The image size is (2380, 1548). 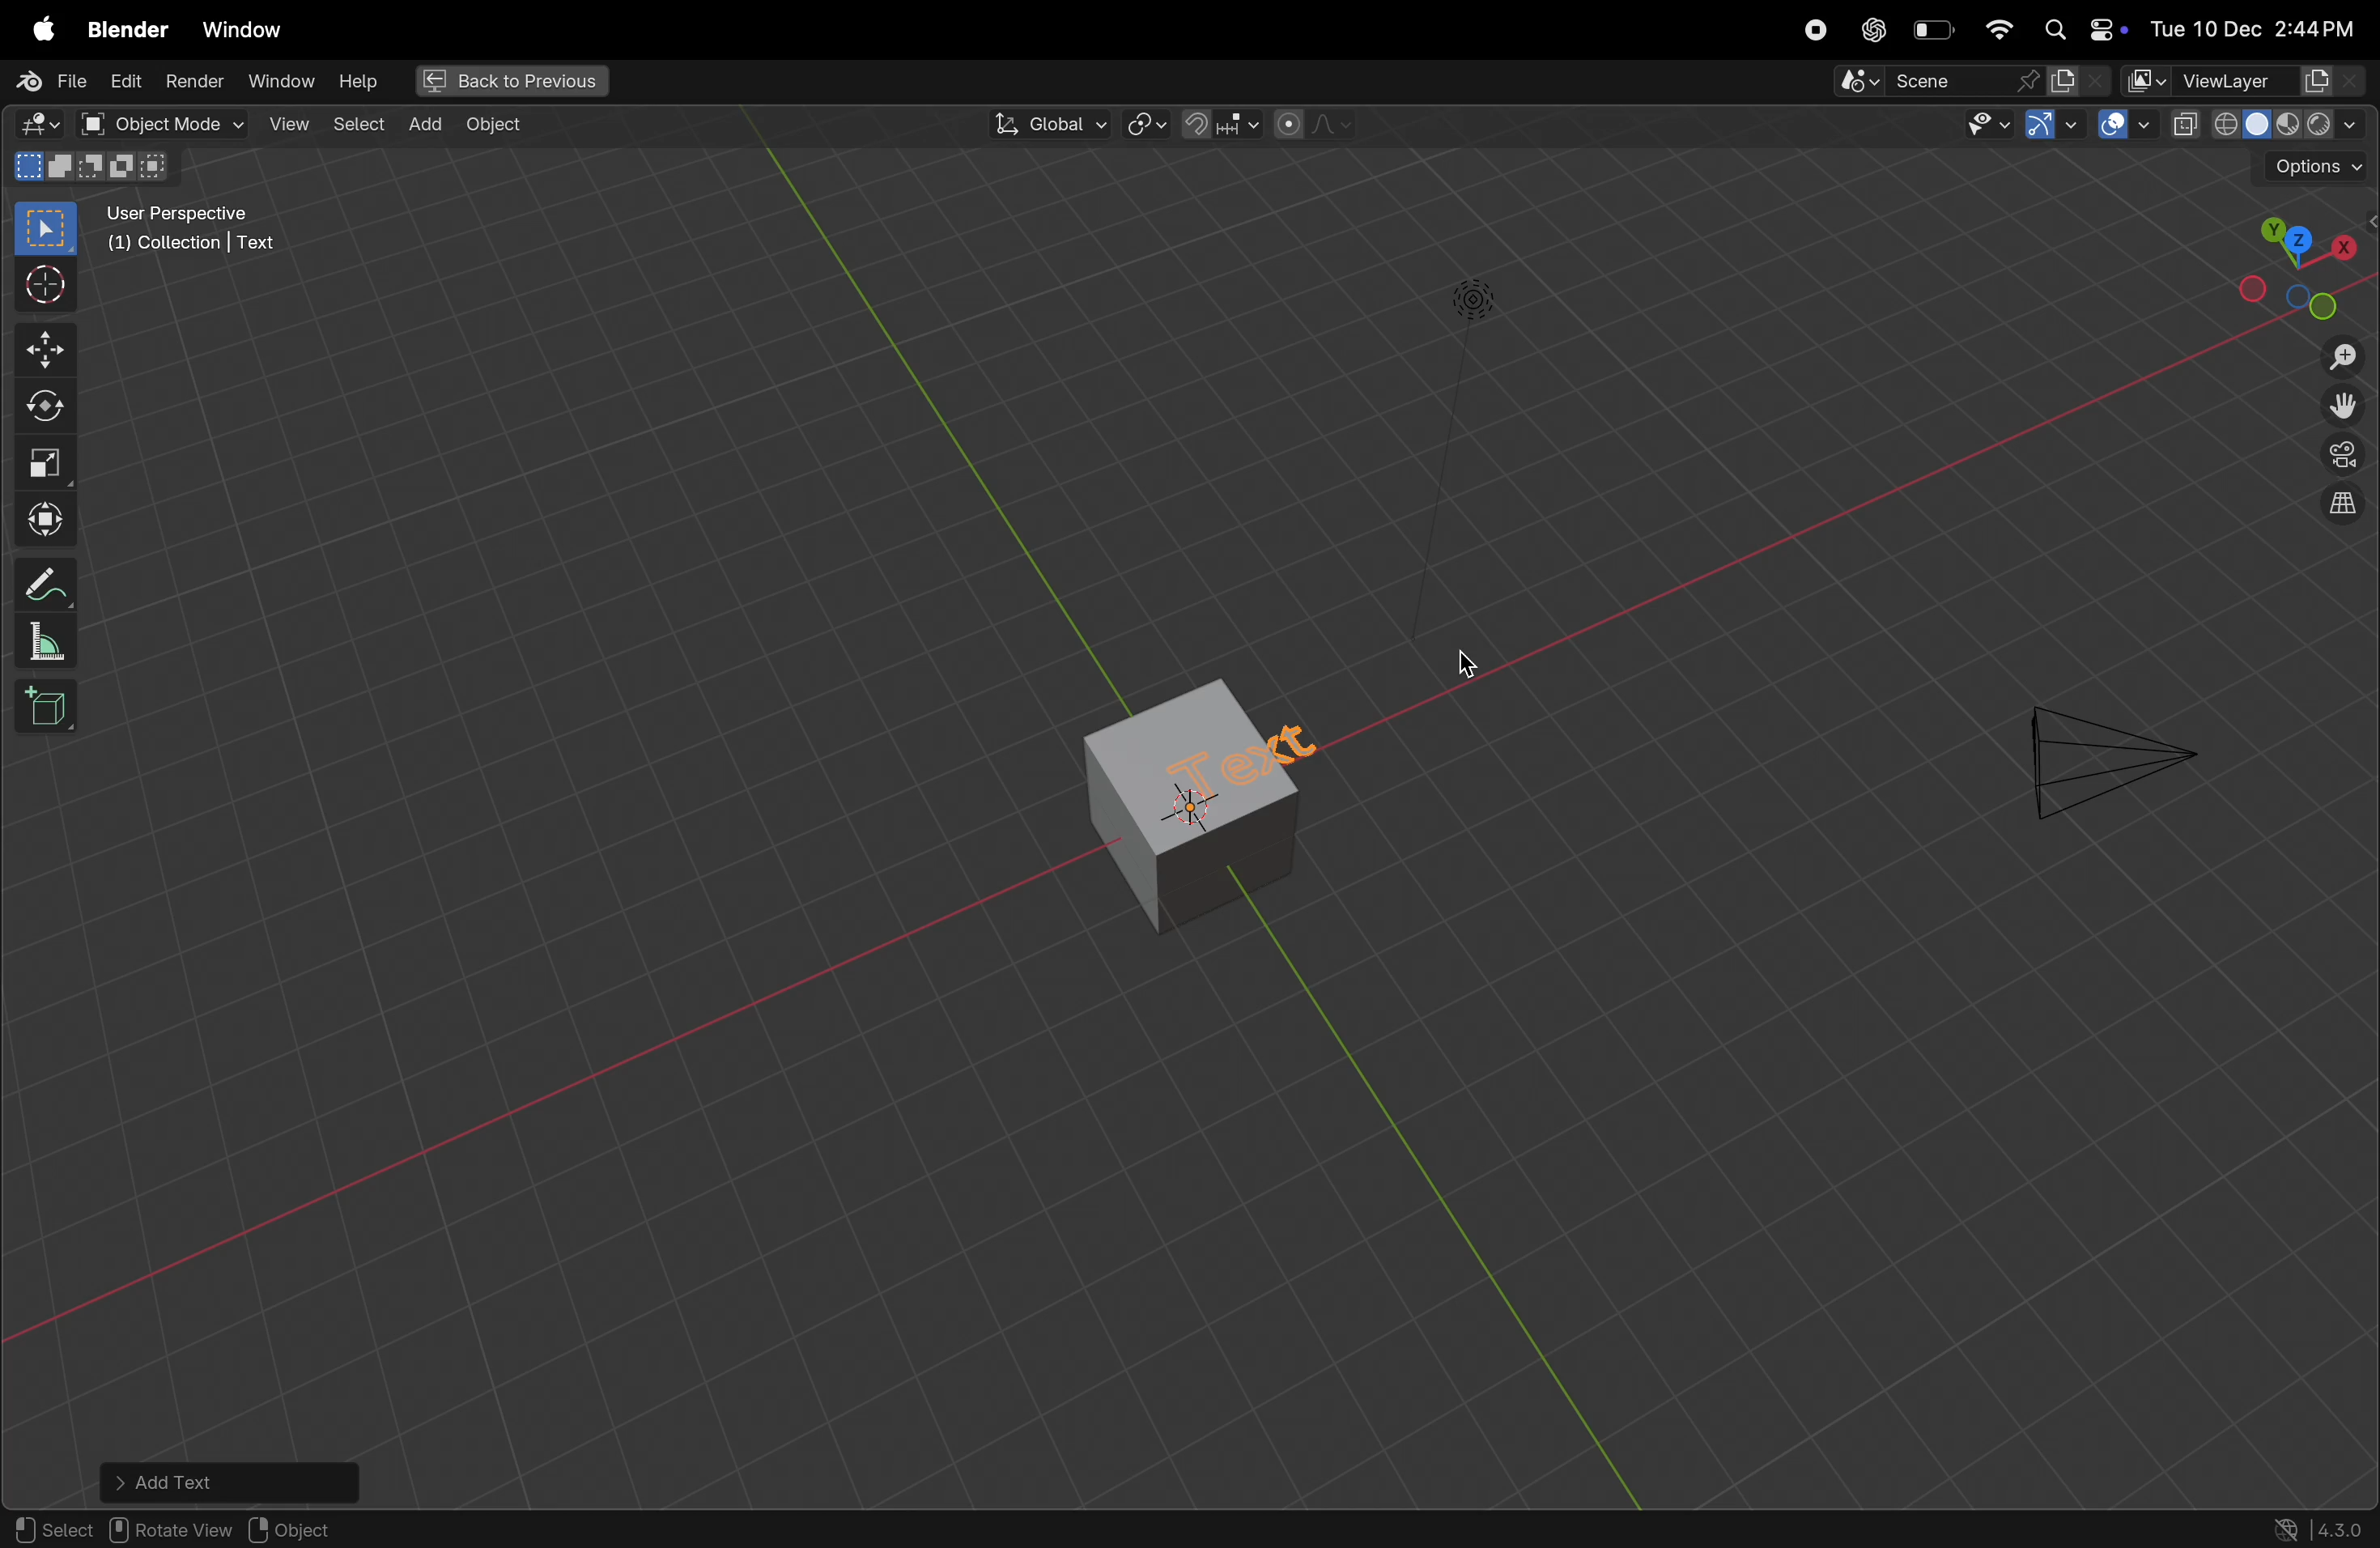 I want to click on display mode, so click(x=2080, y=82).